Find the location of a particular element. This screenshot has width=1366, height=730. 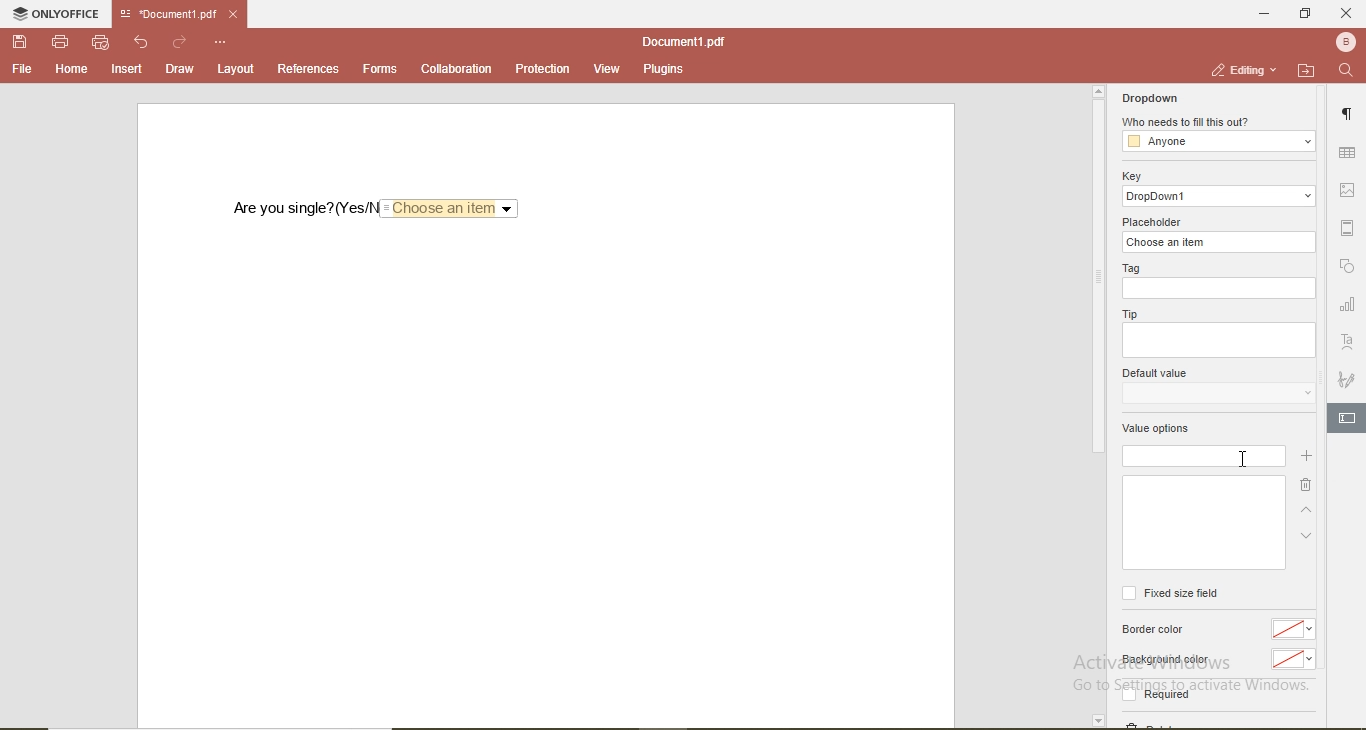

empty box is located at coordinates (1221, 340).